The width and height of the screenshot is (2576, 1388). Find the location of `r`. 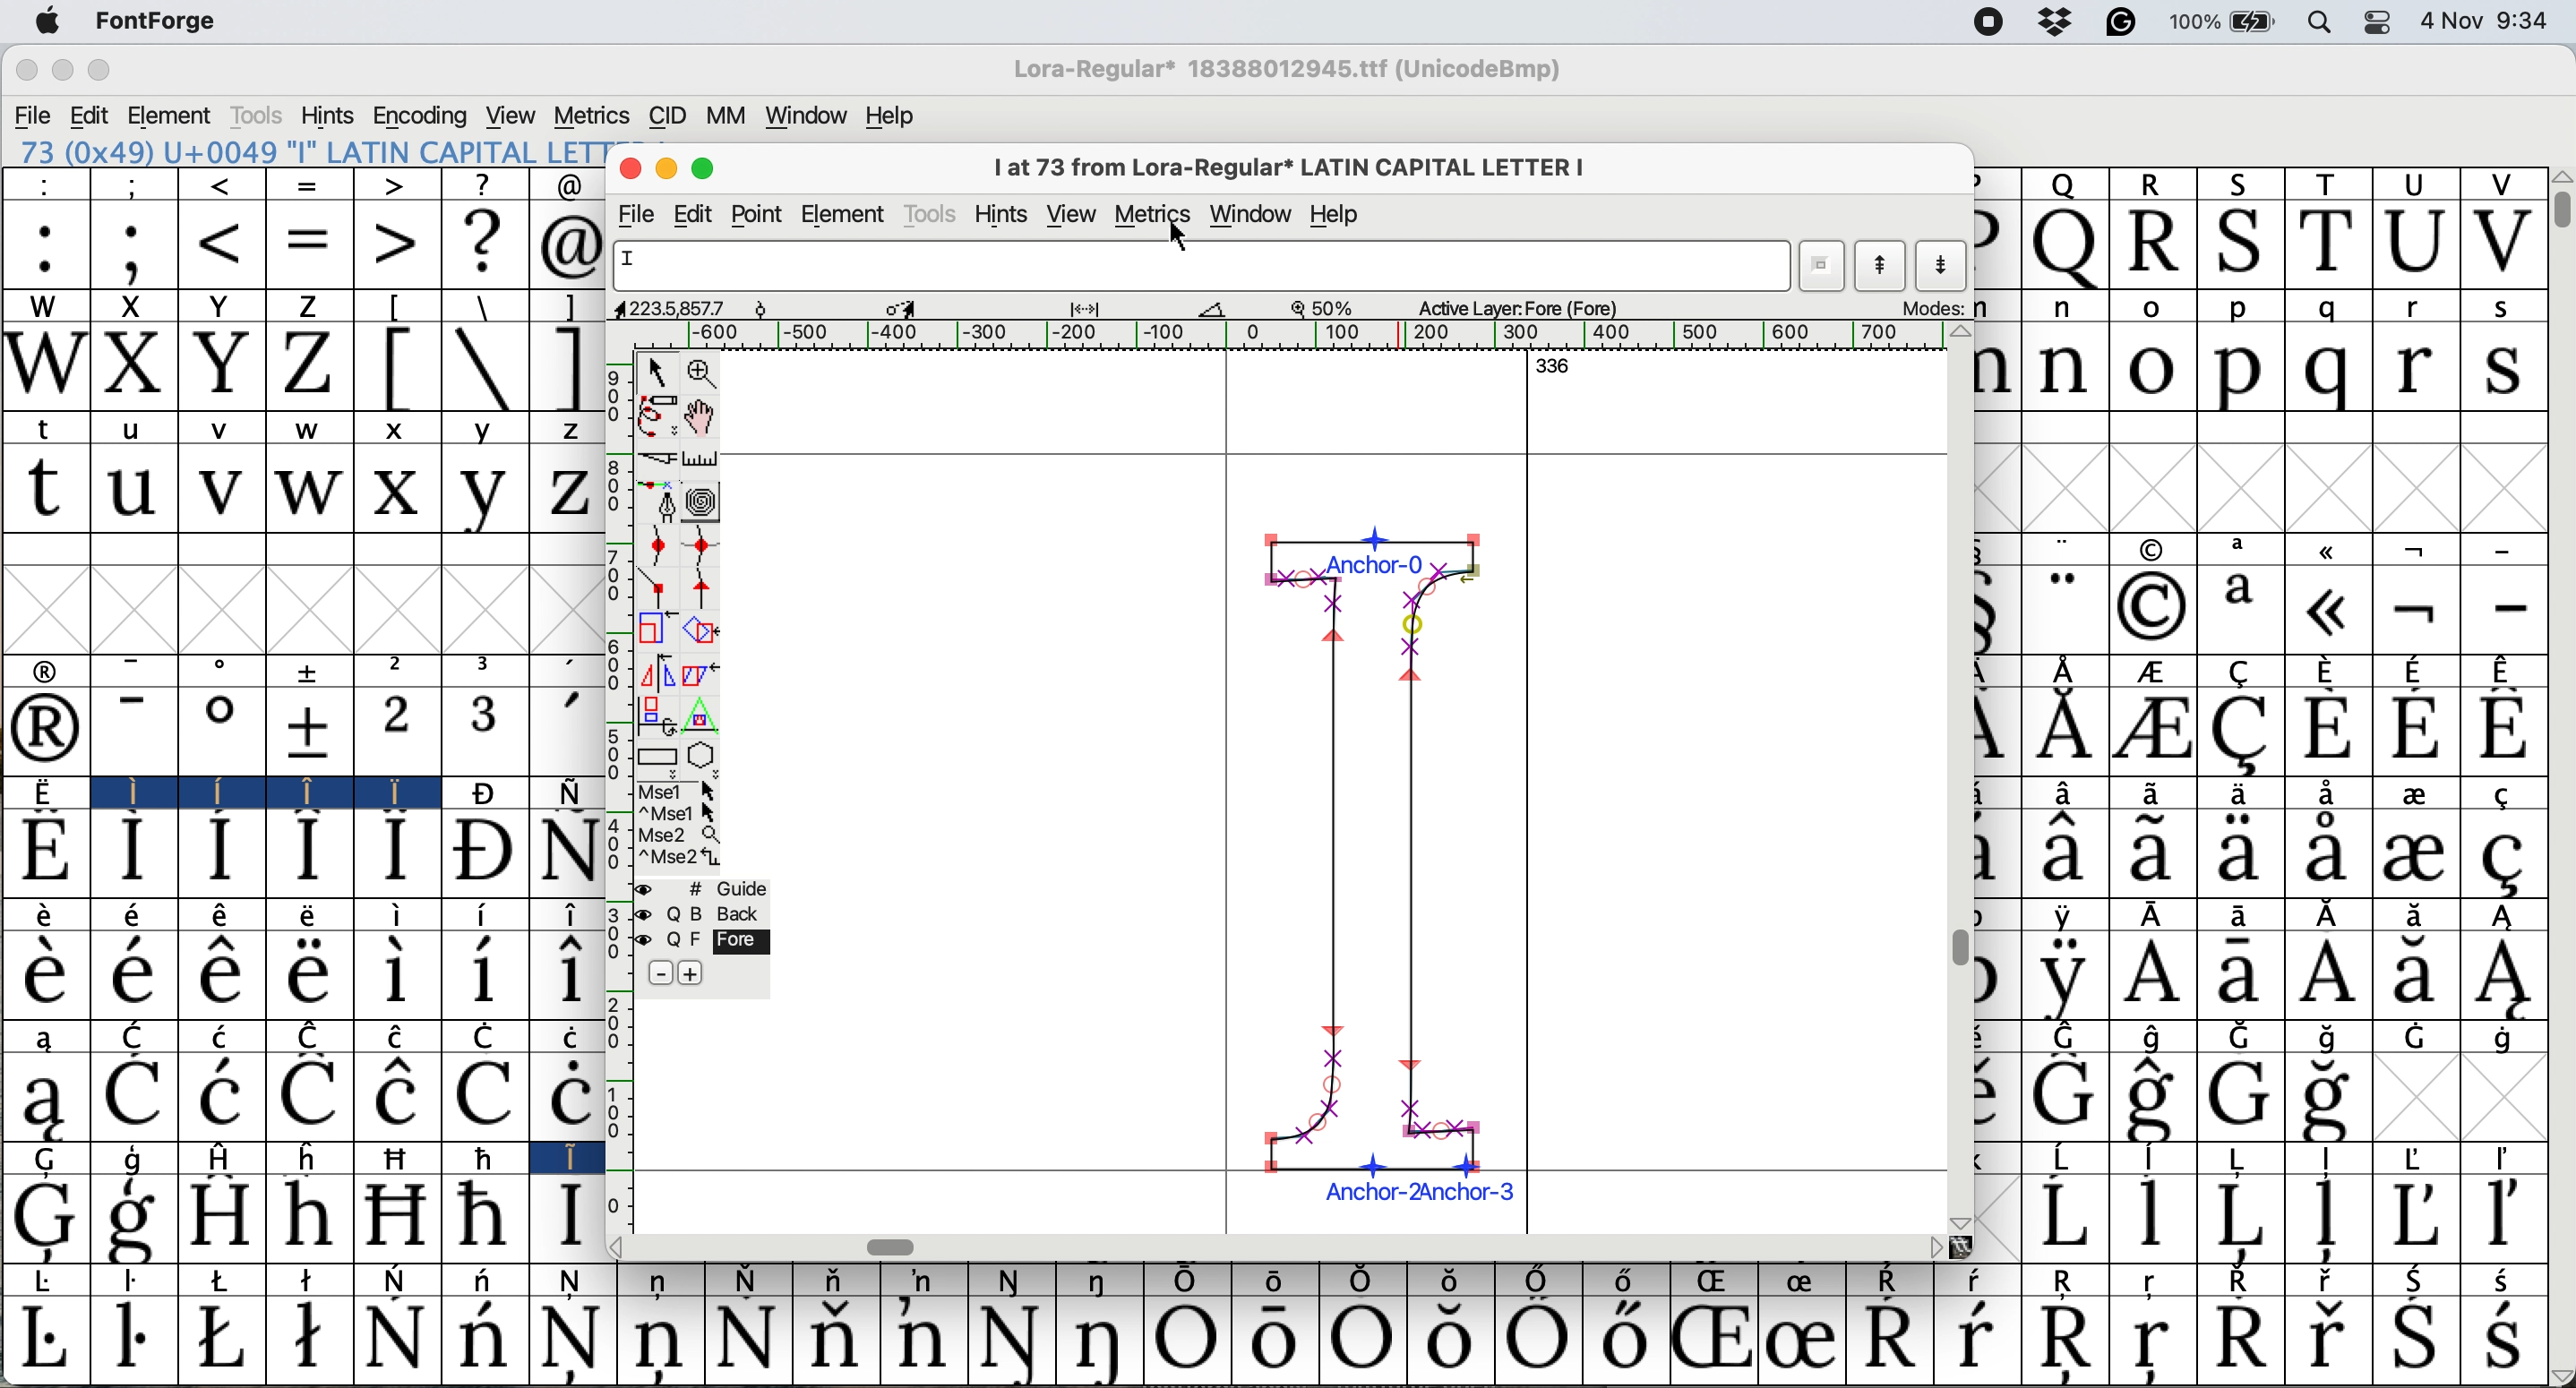

r is located at coordinates (2414, 368).